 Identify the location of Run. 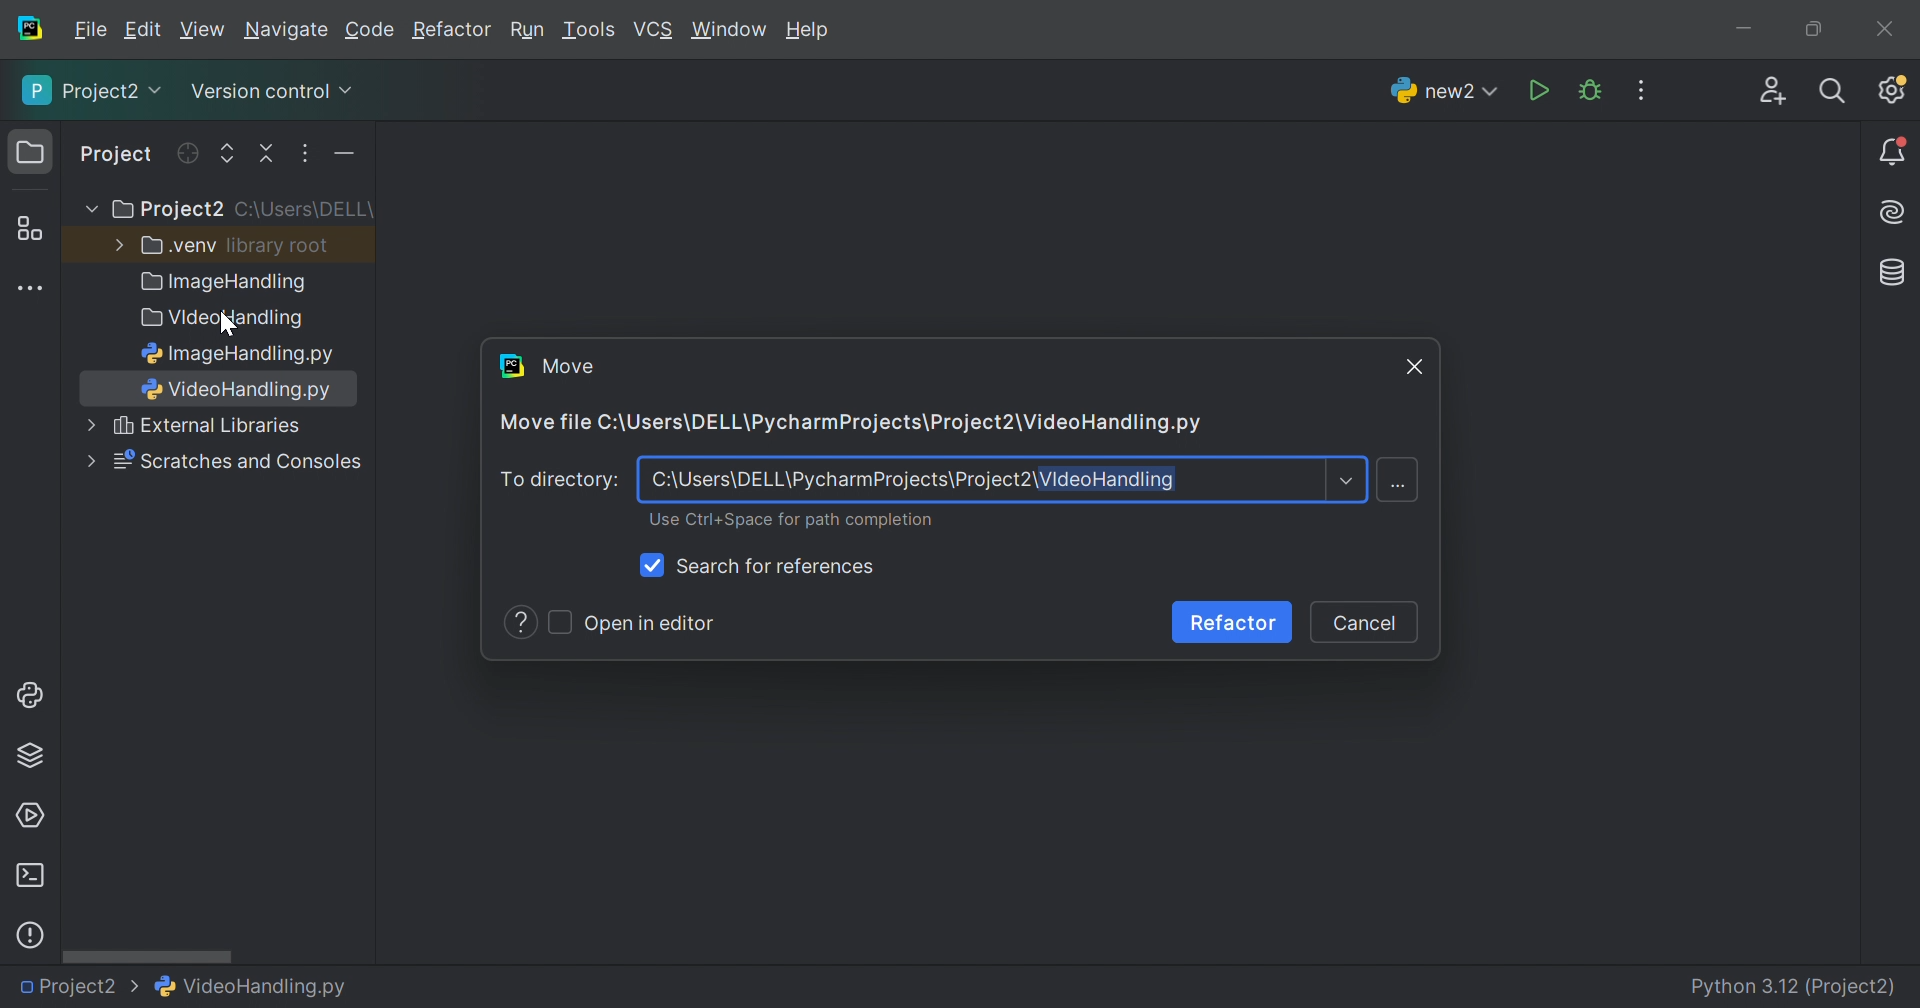
(527, 32).